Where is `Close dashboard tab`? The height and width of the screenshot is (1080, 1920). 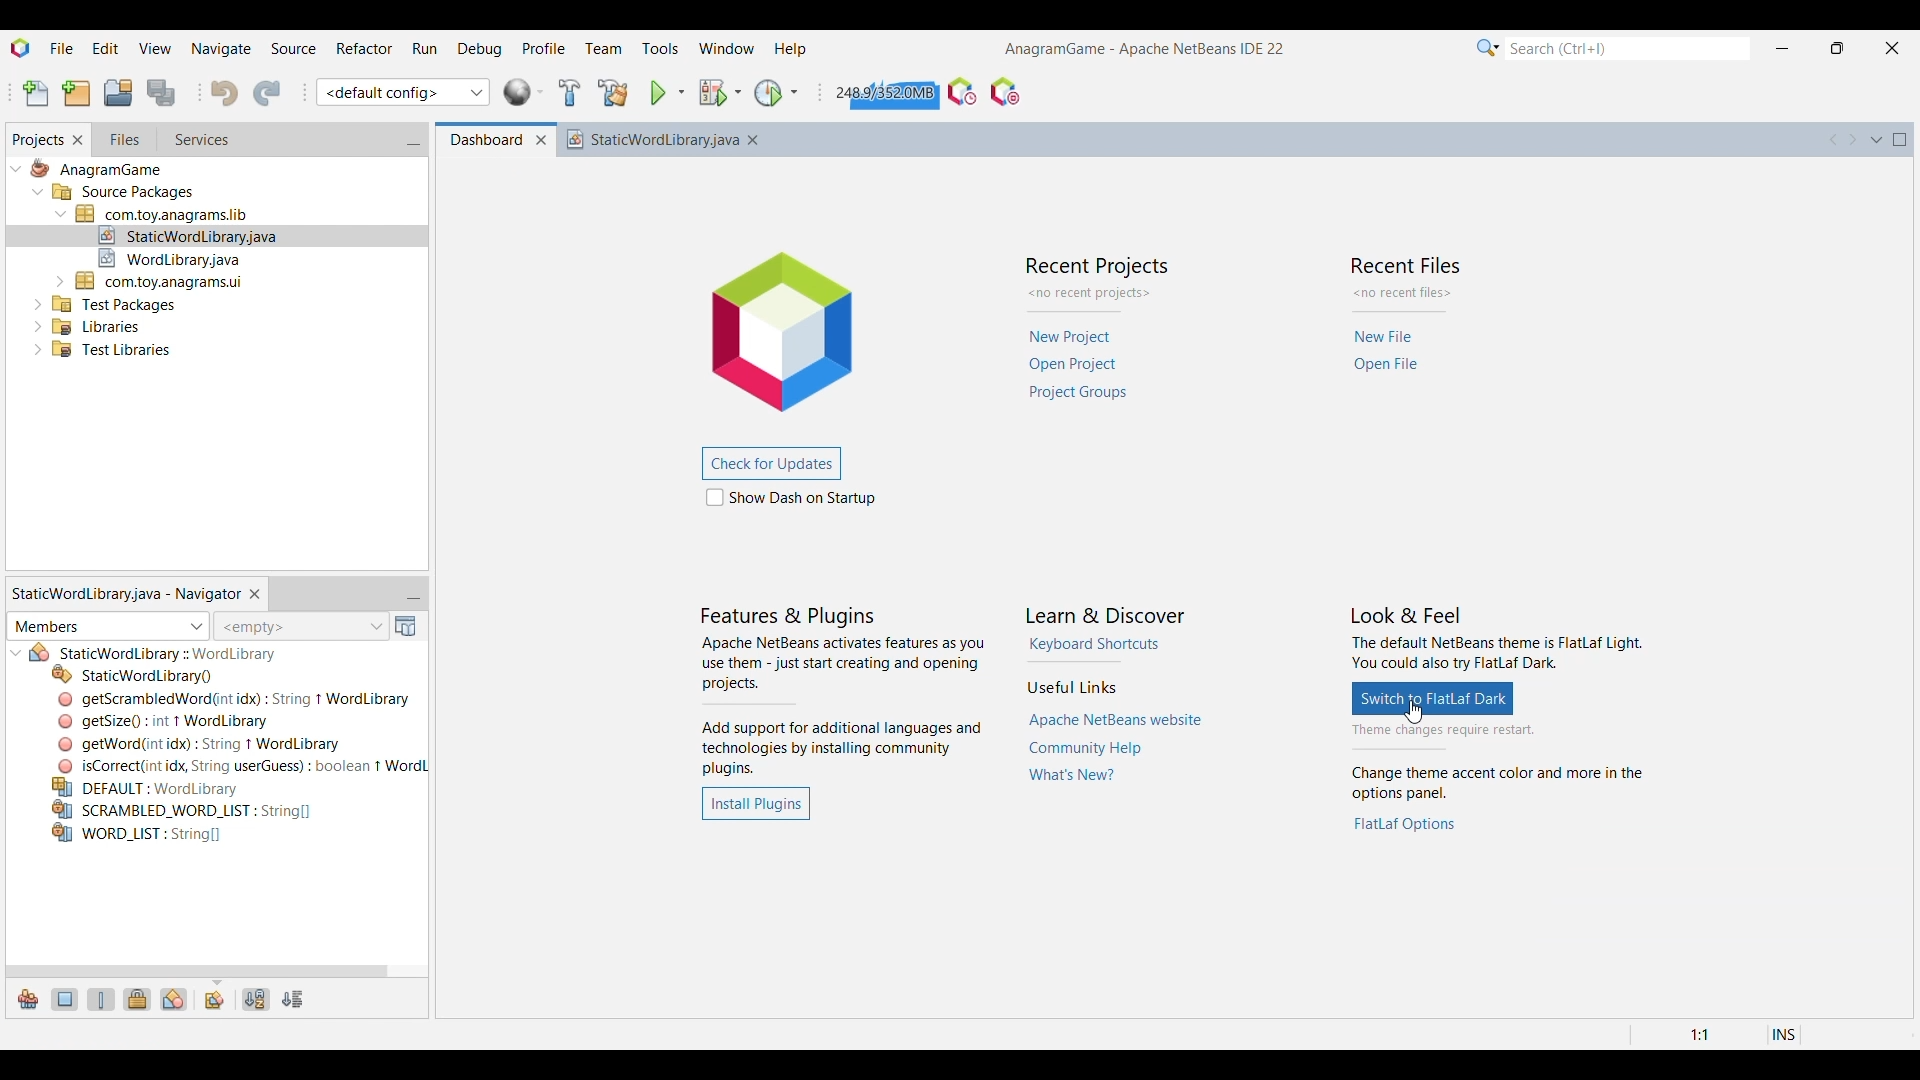 Close dashboard tab is located at coordinates (541, 141).